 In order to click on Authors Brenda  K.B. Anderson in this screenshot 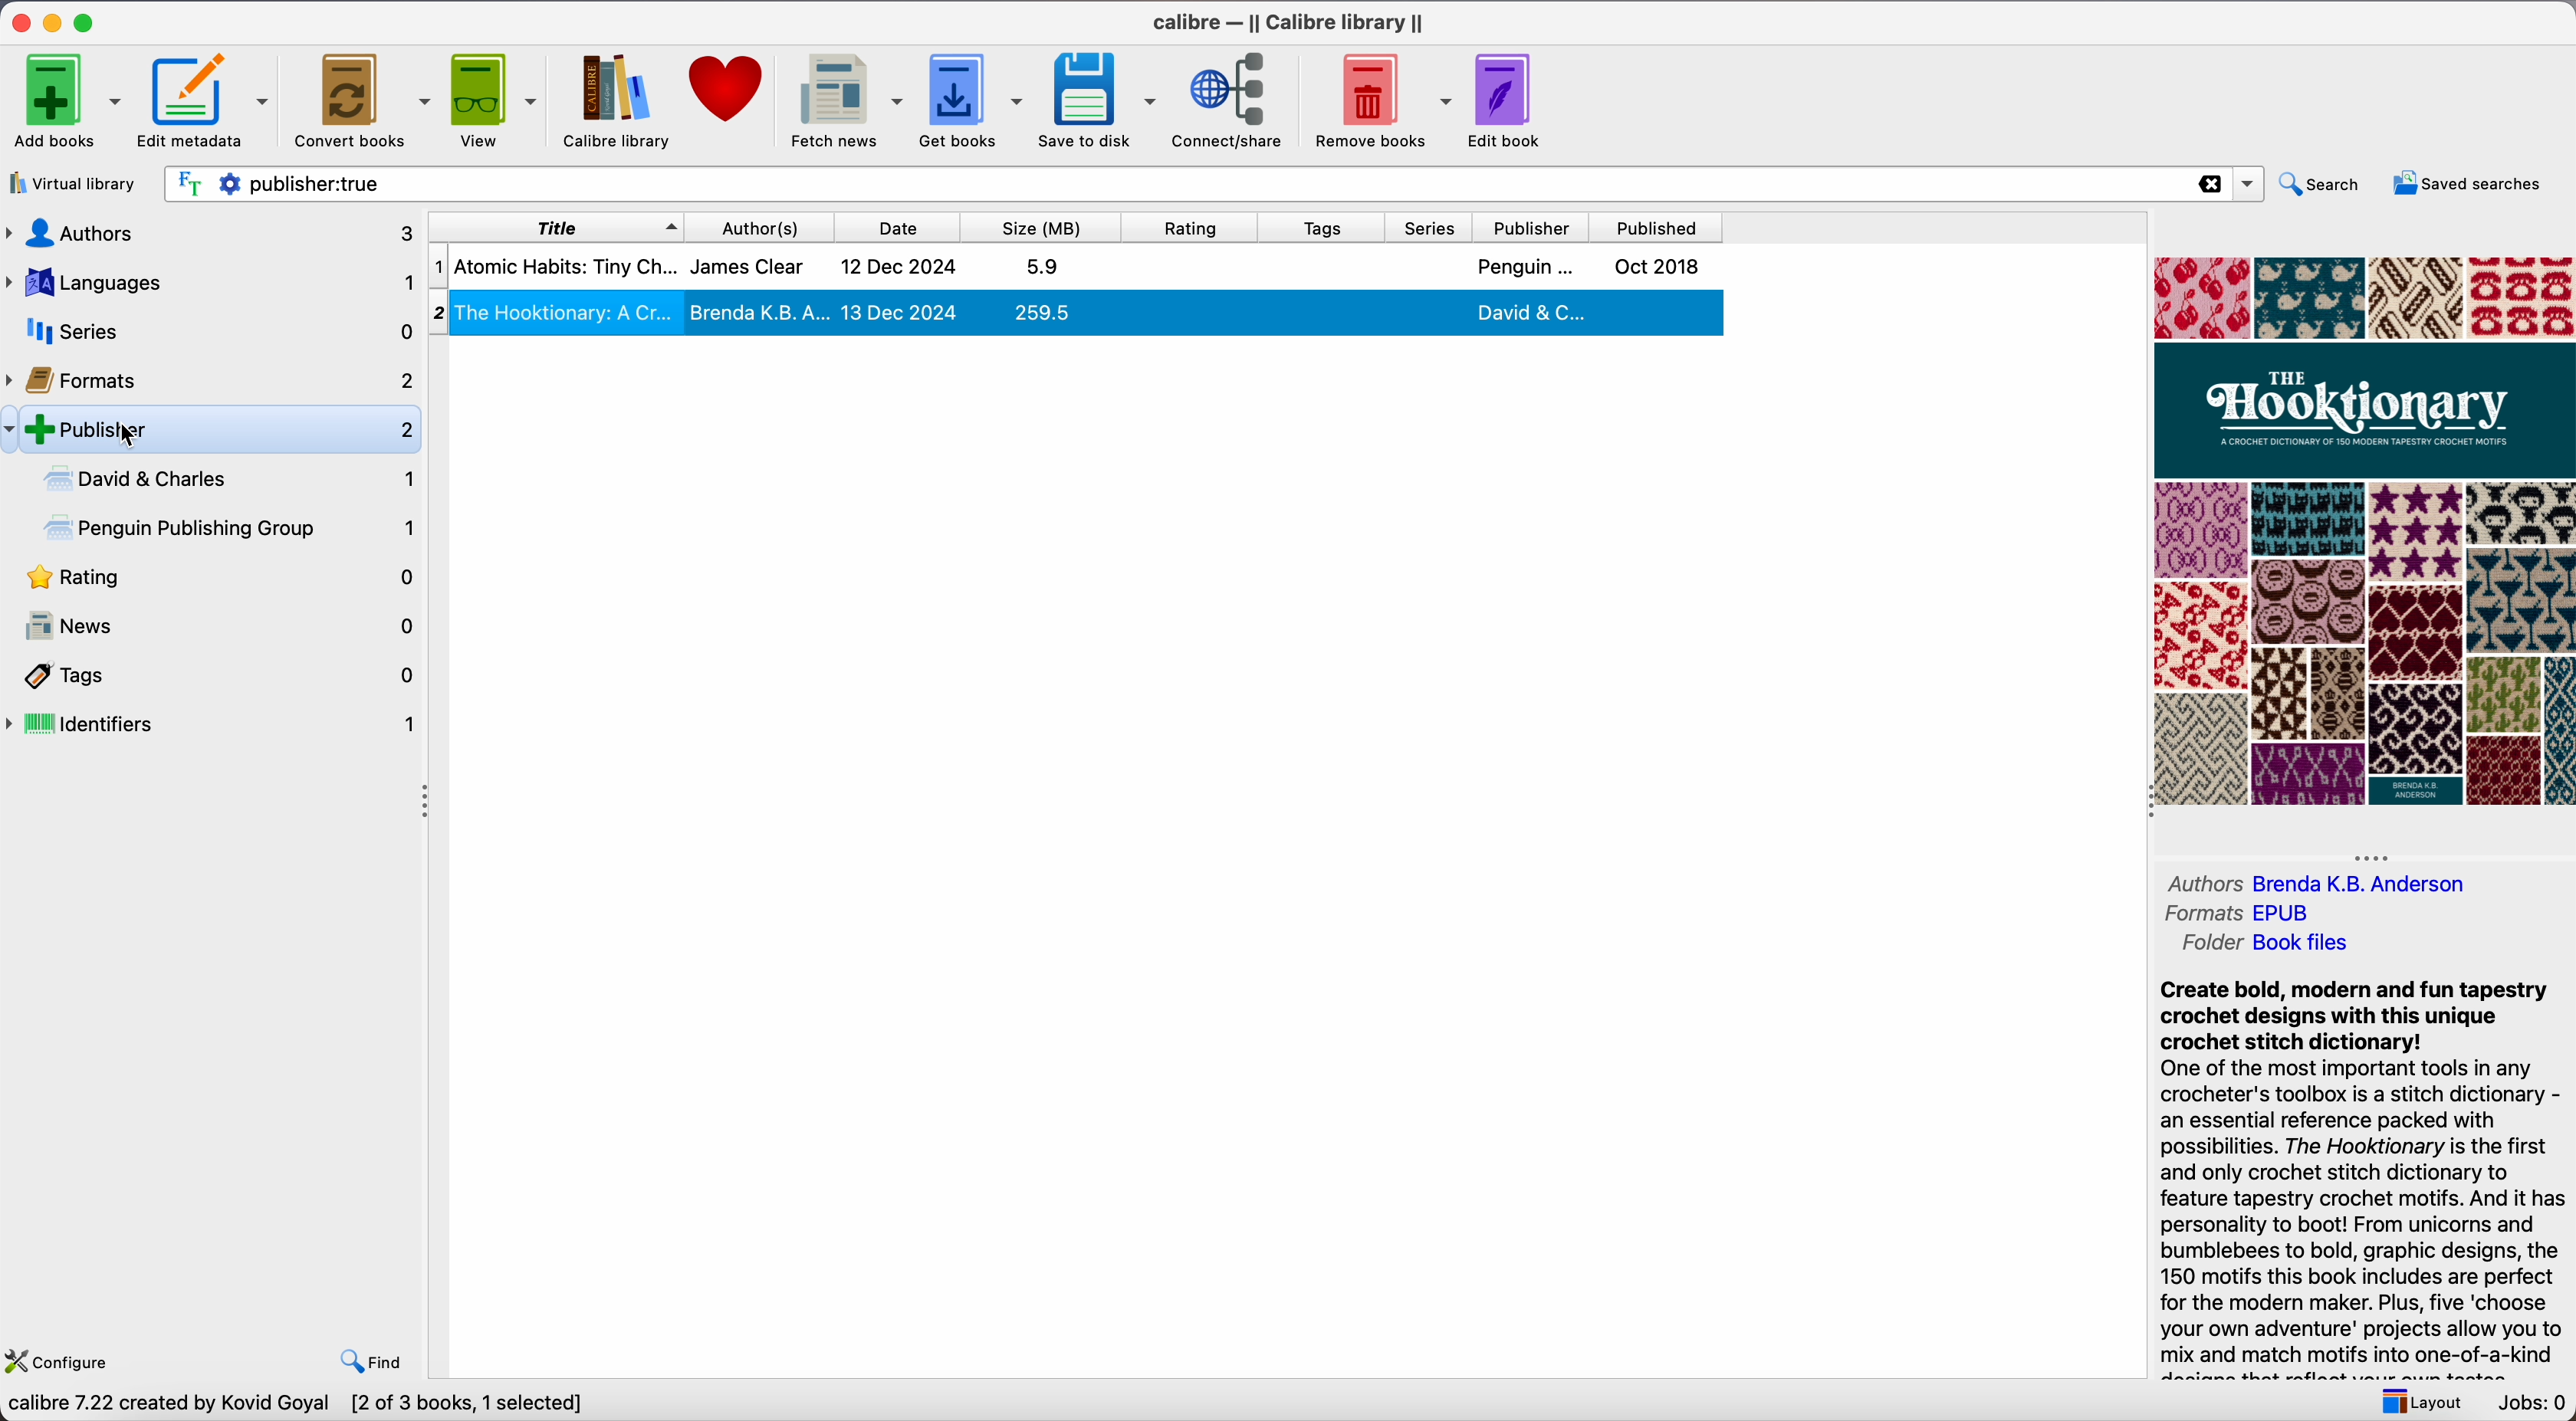, I will do `click(2315, 882)`.